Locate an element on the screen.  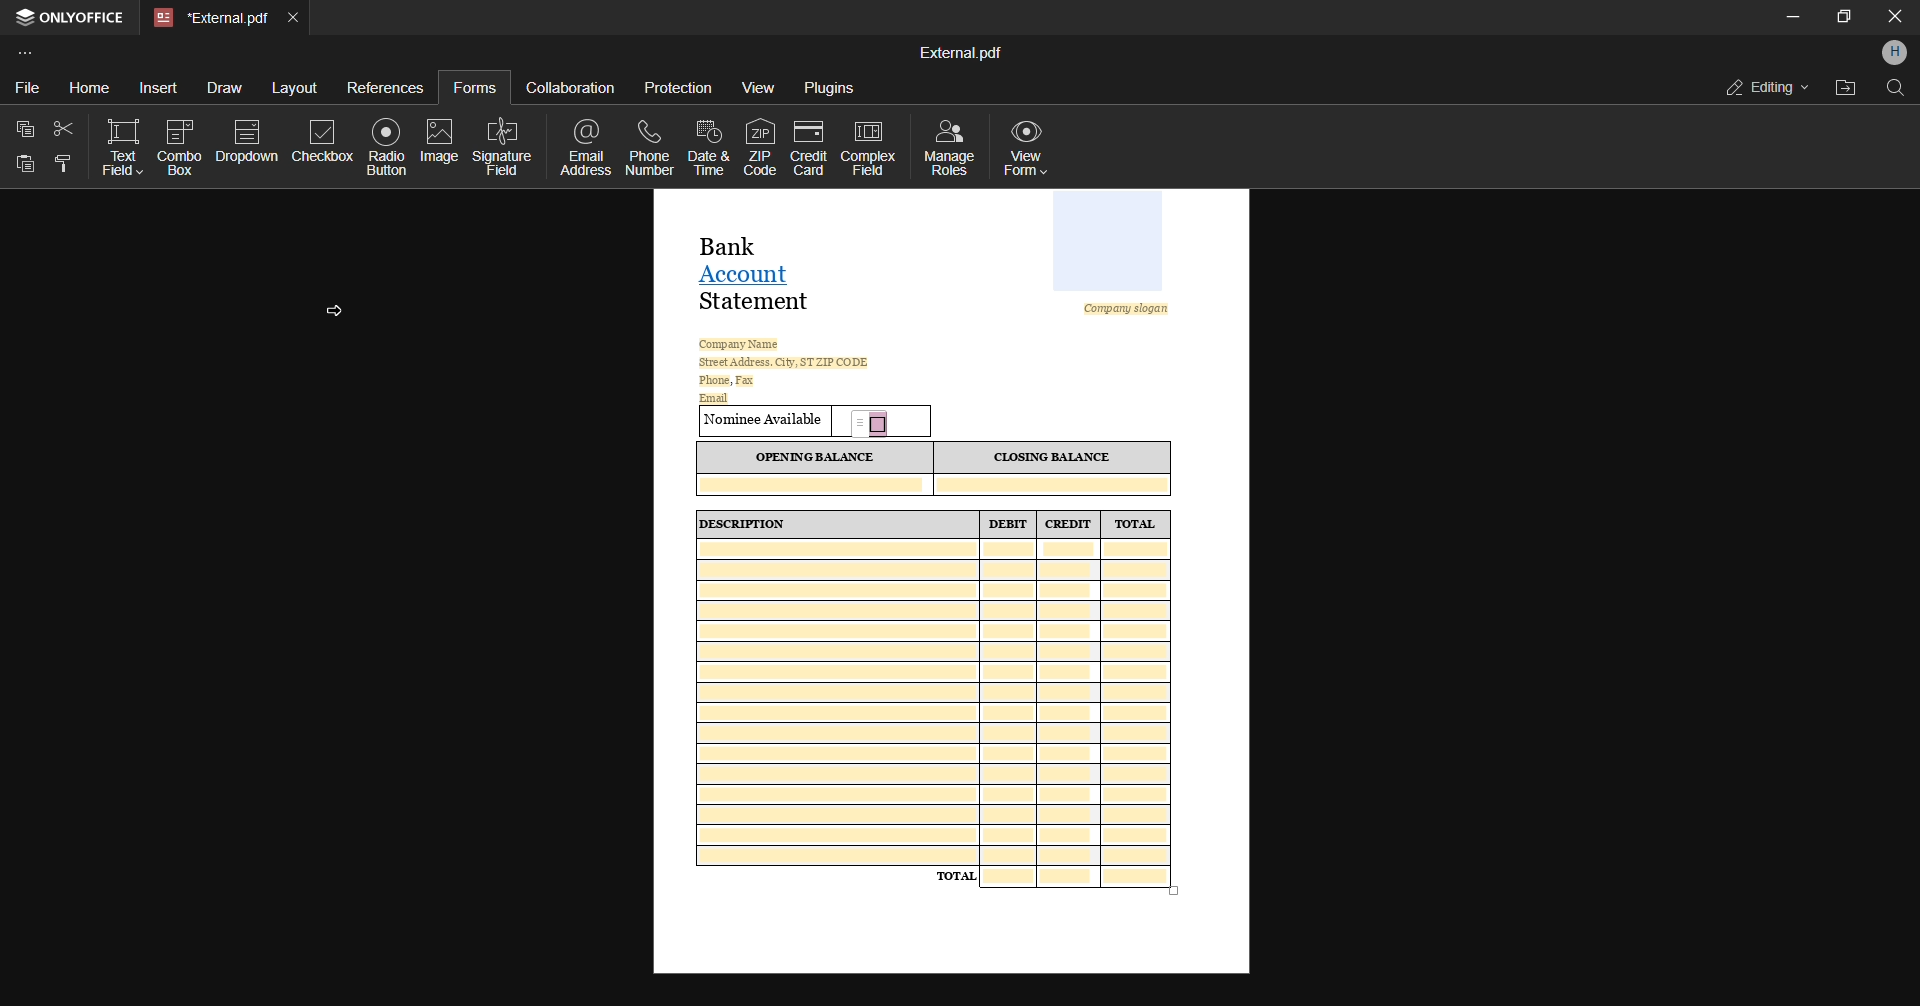
current open form is located at coordinates (951, 298).